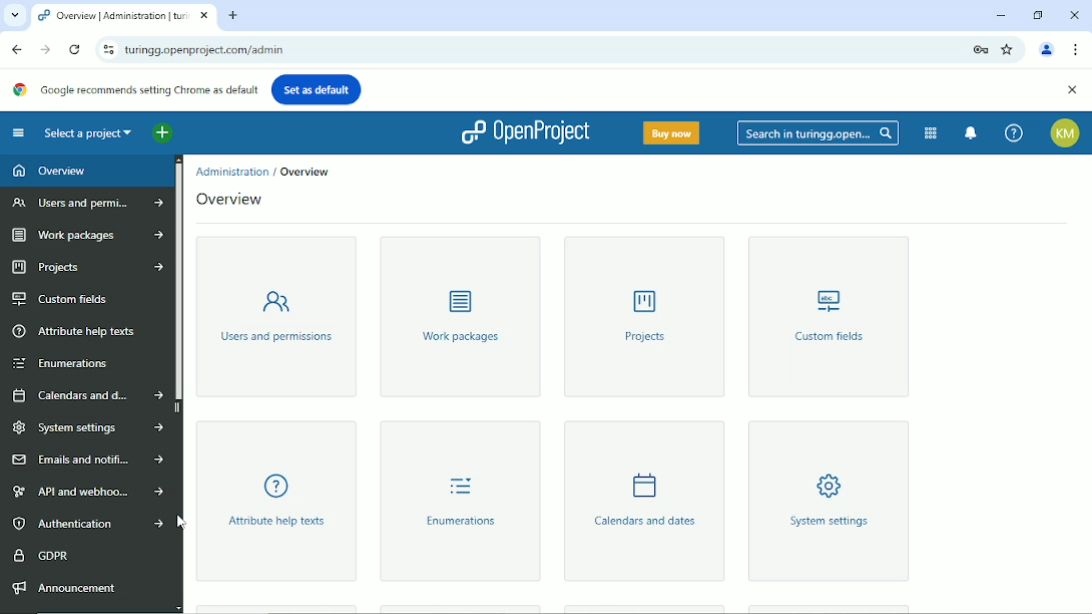 The height and width of the screenshot is (614, 1092). I want to click on Announcement, so click(63, 587).